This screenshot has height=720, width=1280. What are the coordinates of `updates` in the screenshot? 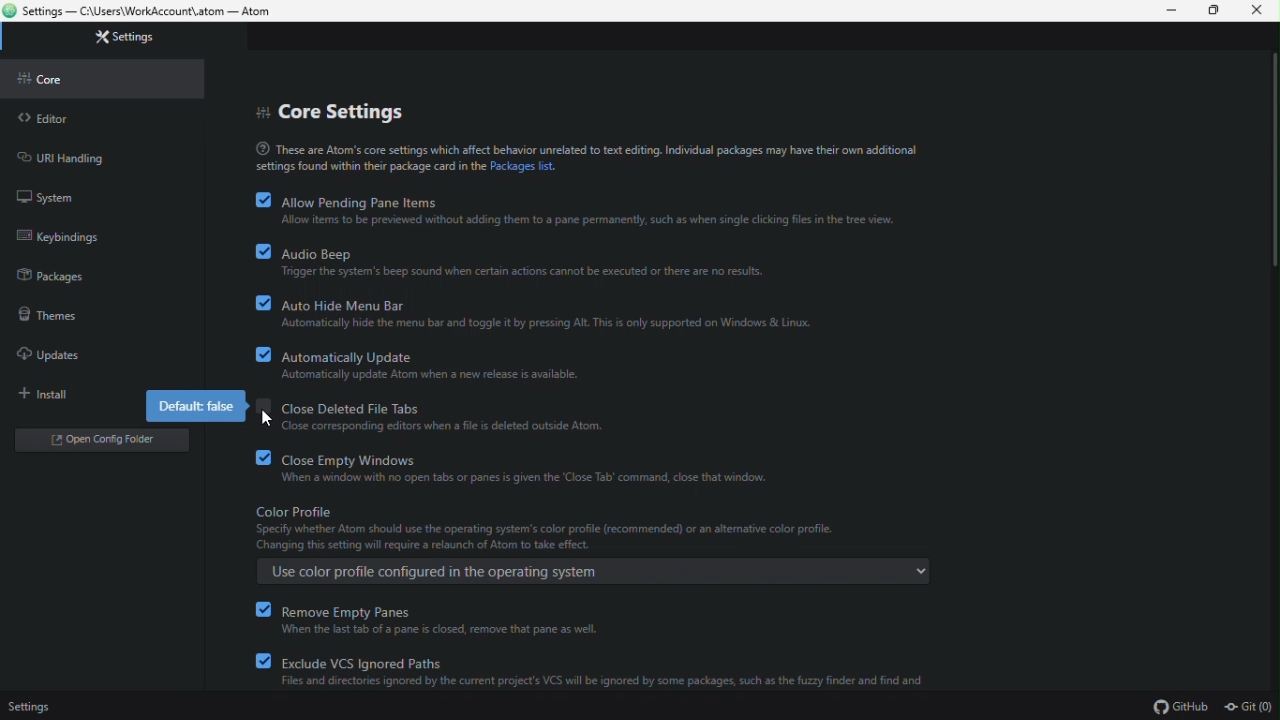 It's located at (47, 355).